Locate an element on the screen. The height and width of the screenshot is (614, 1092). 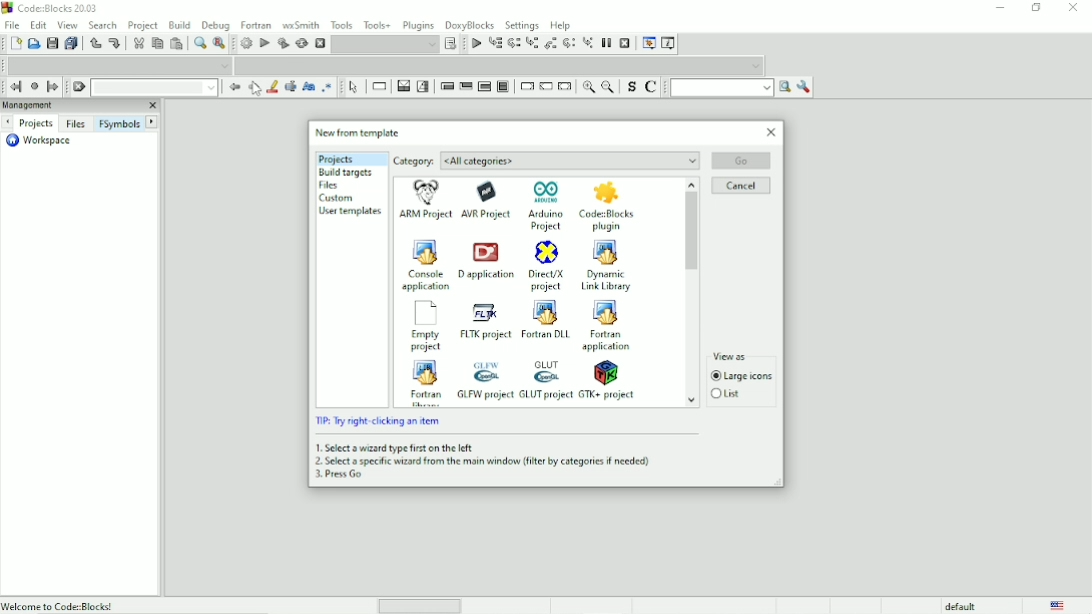
Jump back is located at coordinates (14, 86).